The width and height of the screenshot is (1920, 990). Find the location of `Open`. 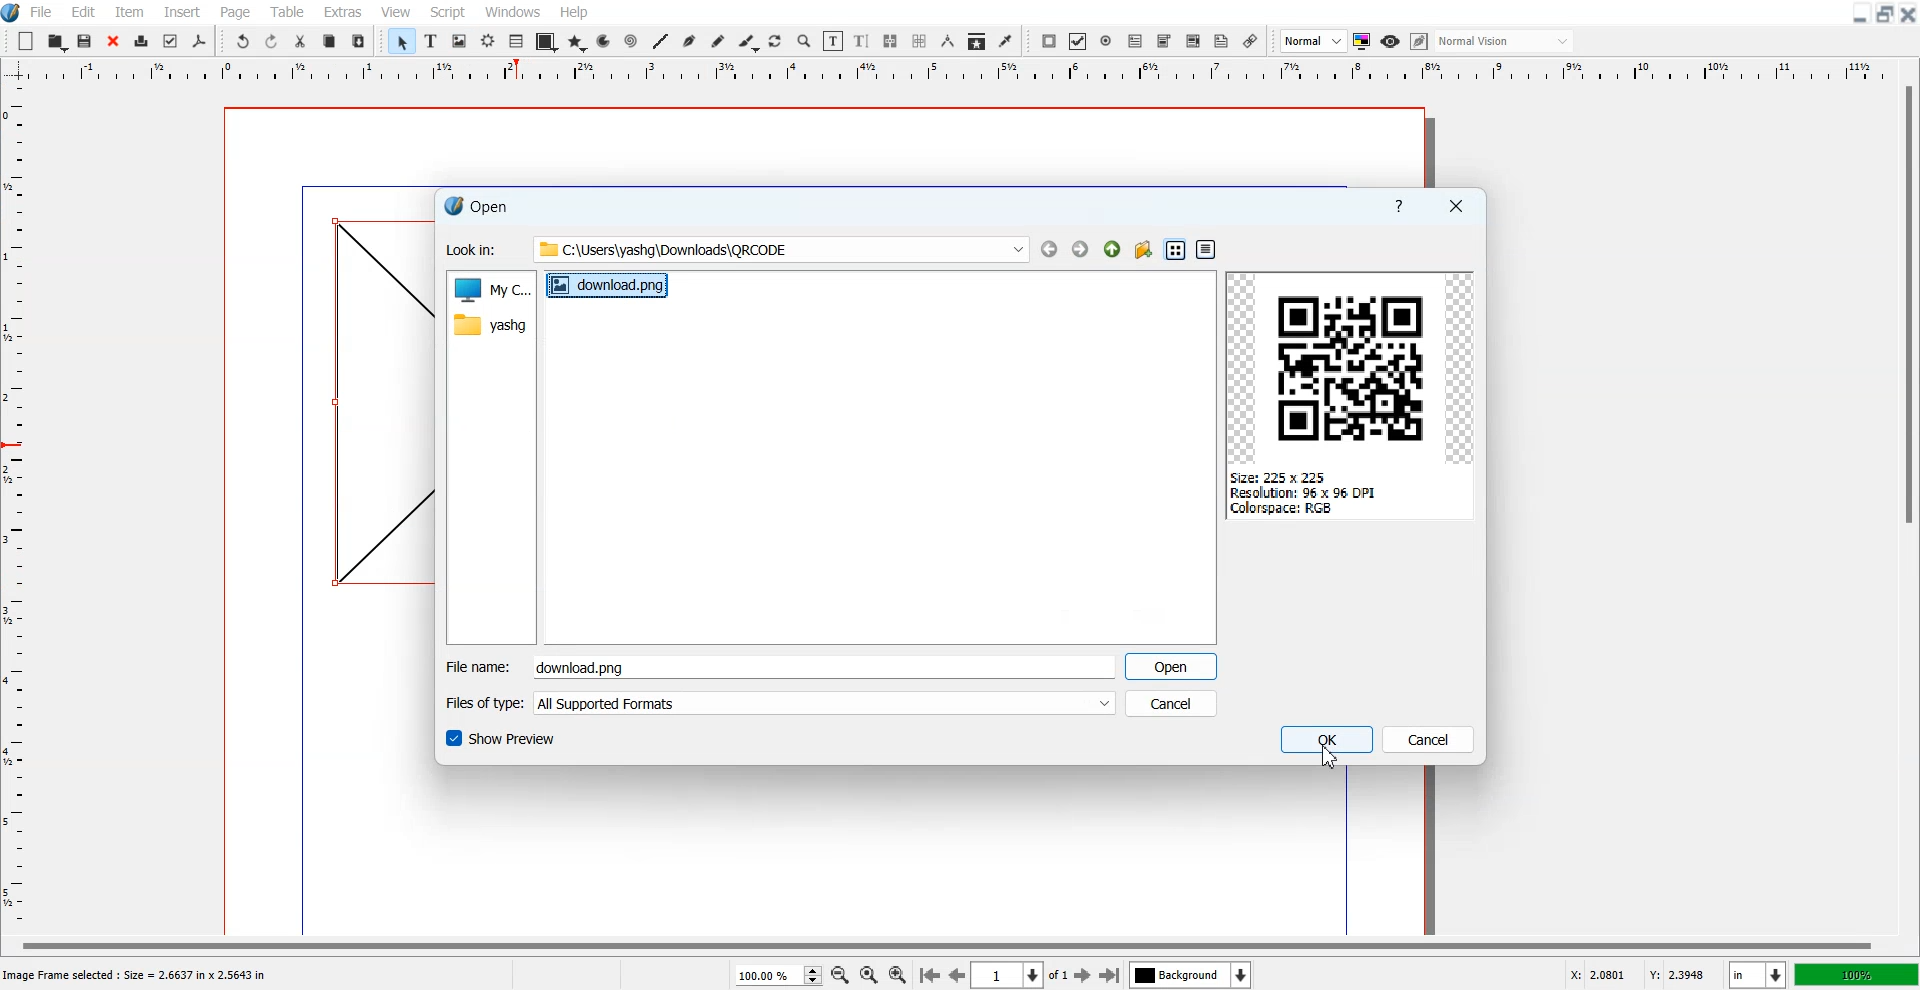

Open is located at coordinates (1173, 666).